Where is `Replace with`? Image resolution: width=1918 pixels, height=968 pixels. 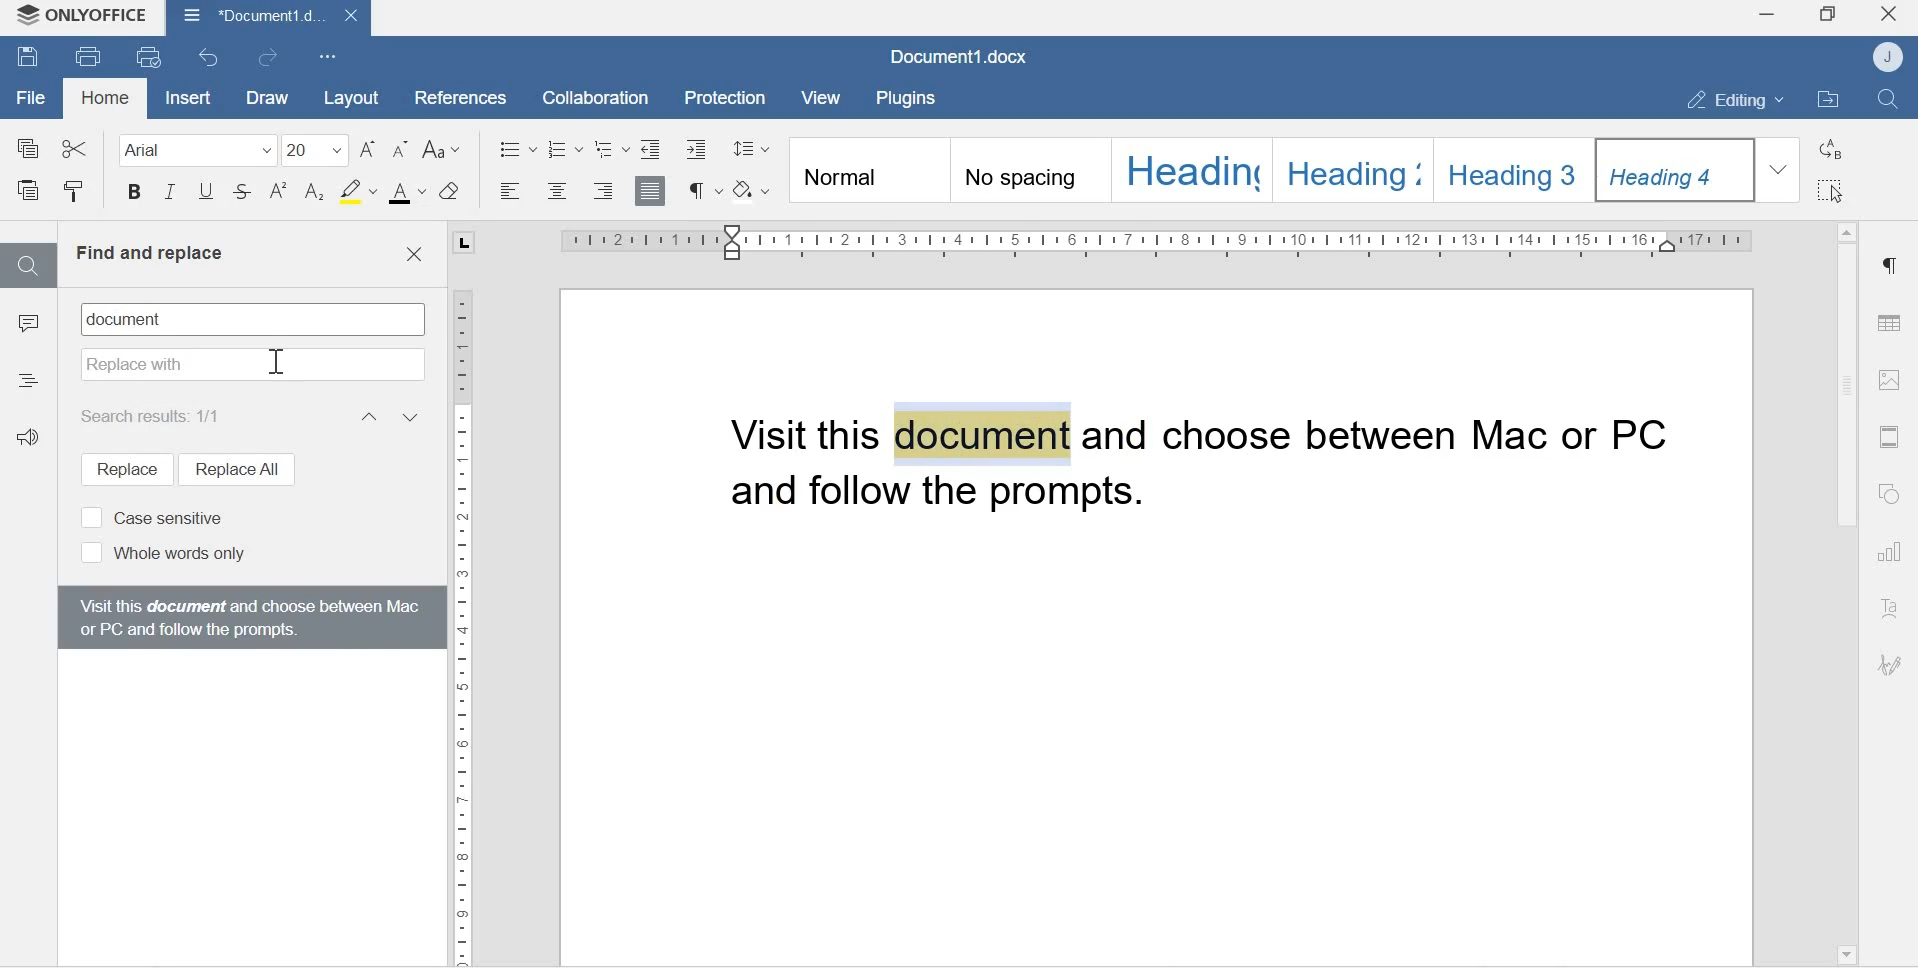
Replace with is located at coordinates (254, 365).